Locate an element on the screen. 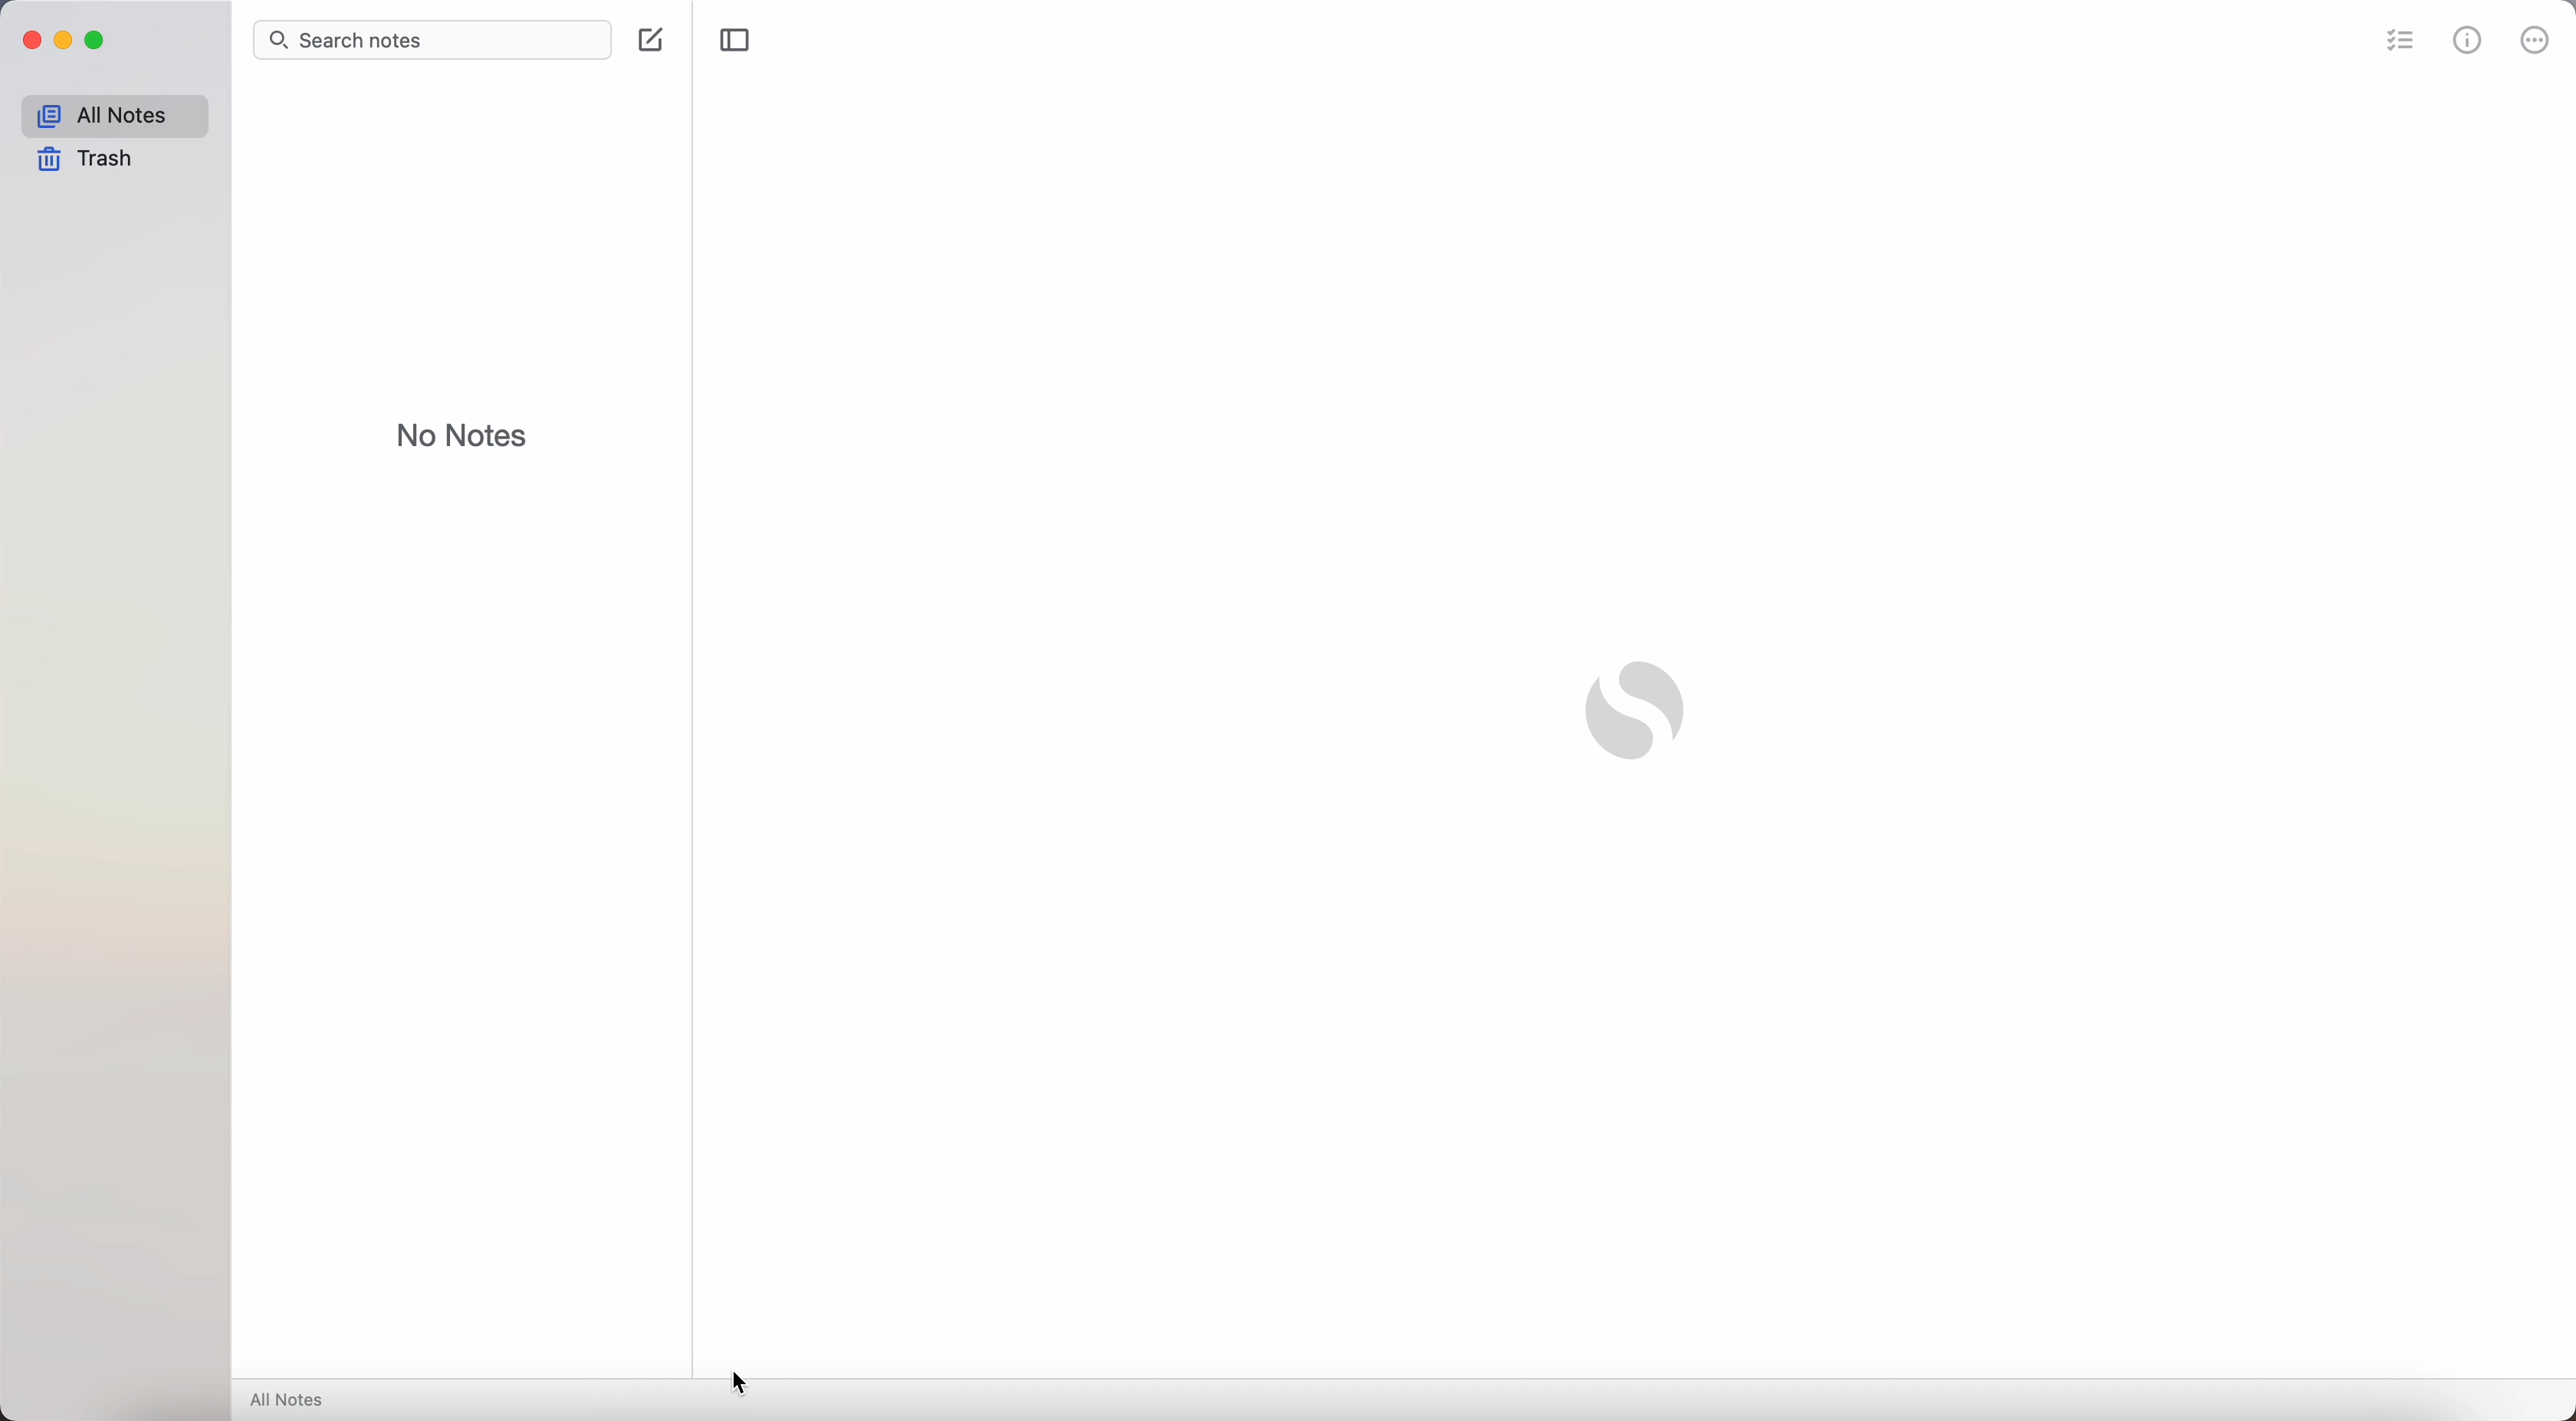 Image resolution: width=2576 pixels, height=1421 pixels. Simplenote logo is located at coordinates (1638, 711).